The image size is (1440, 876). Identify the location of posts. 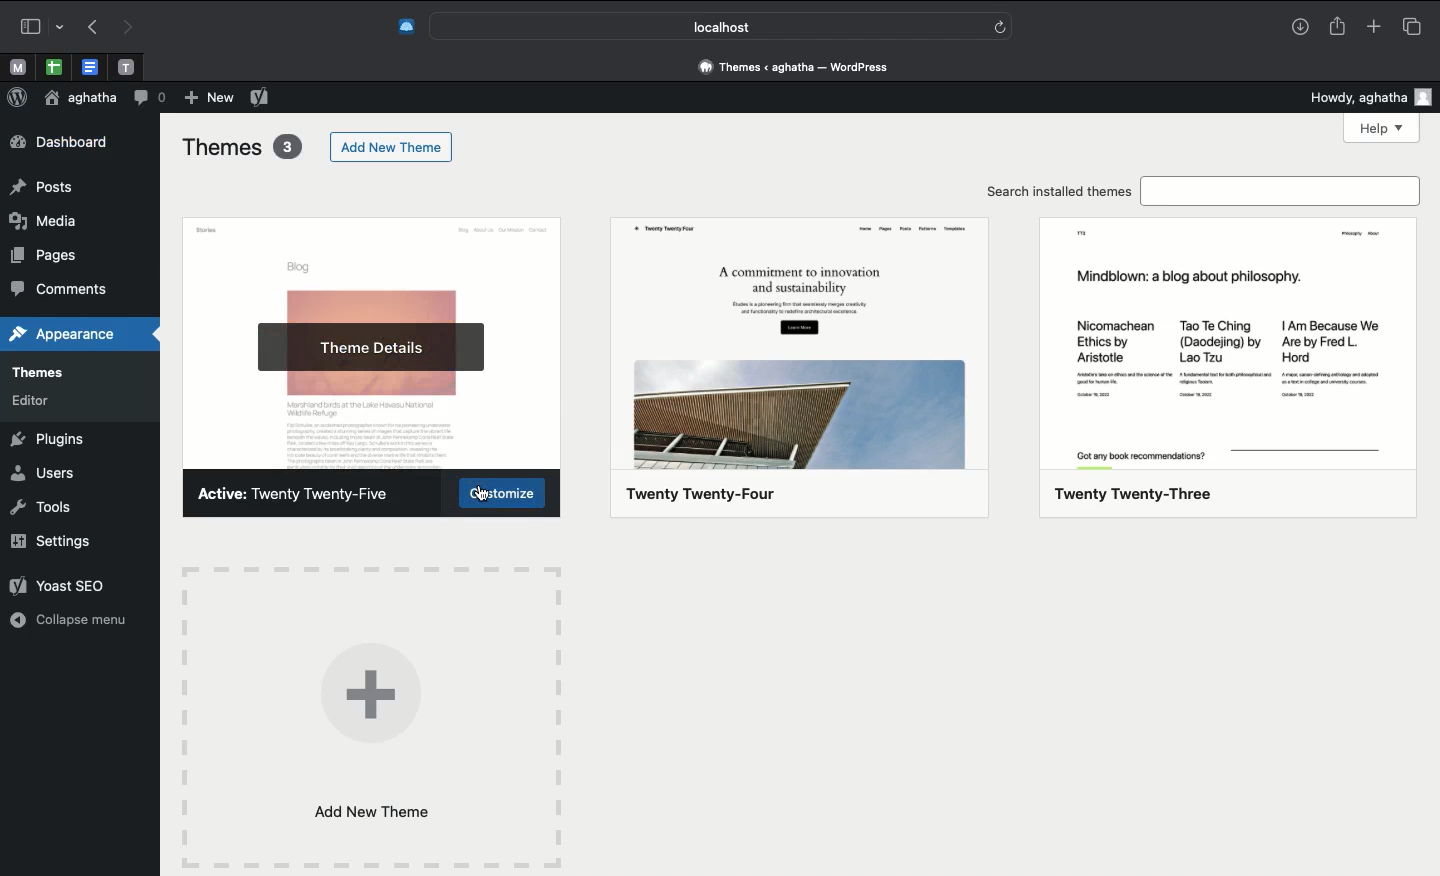
(43, 185).